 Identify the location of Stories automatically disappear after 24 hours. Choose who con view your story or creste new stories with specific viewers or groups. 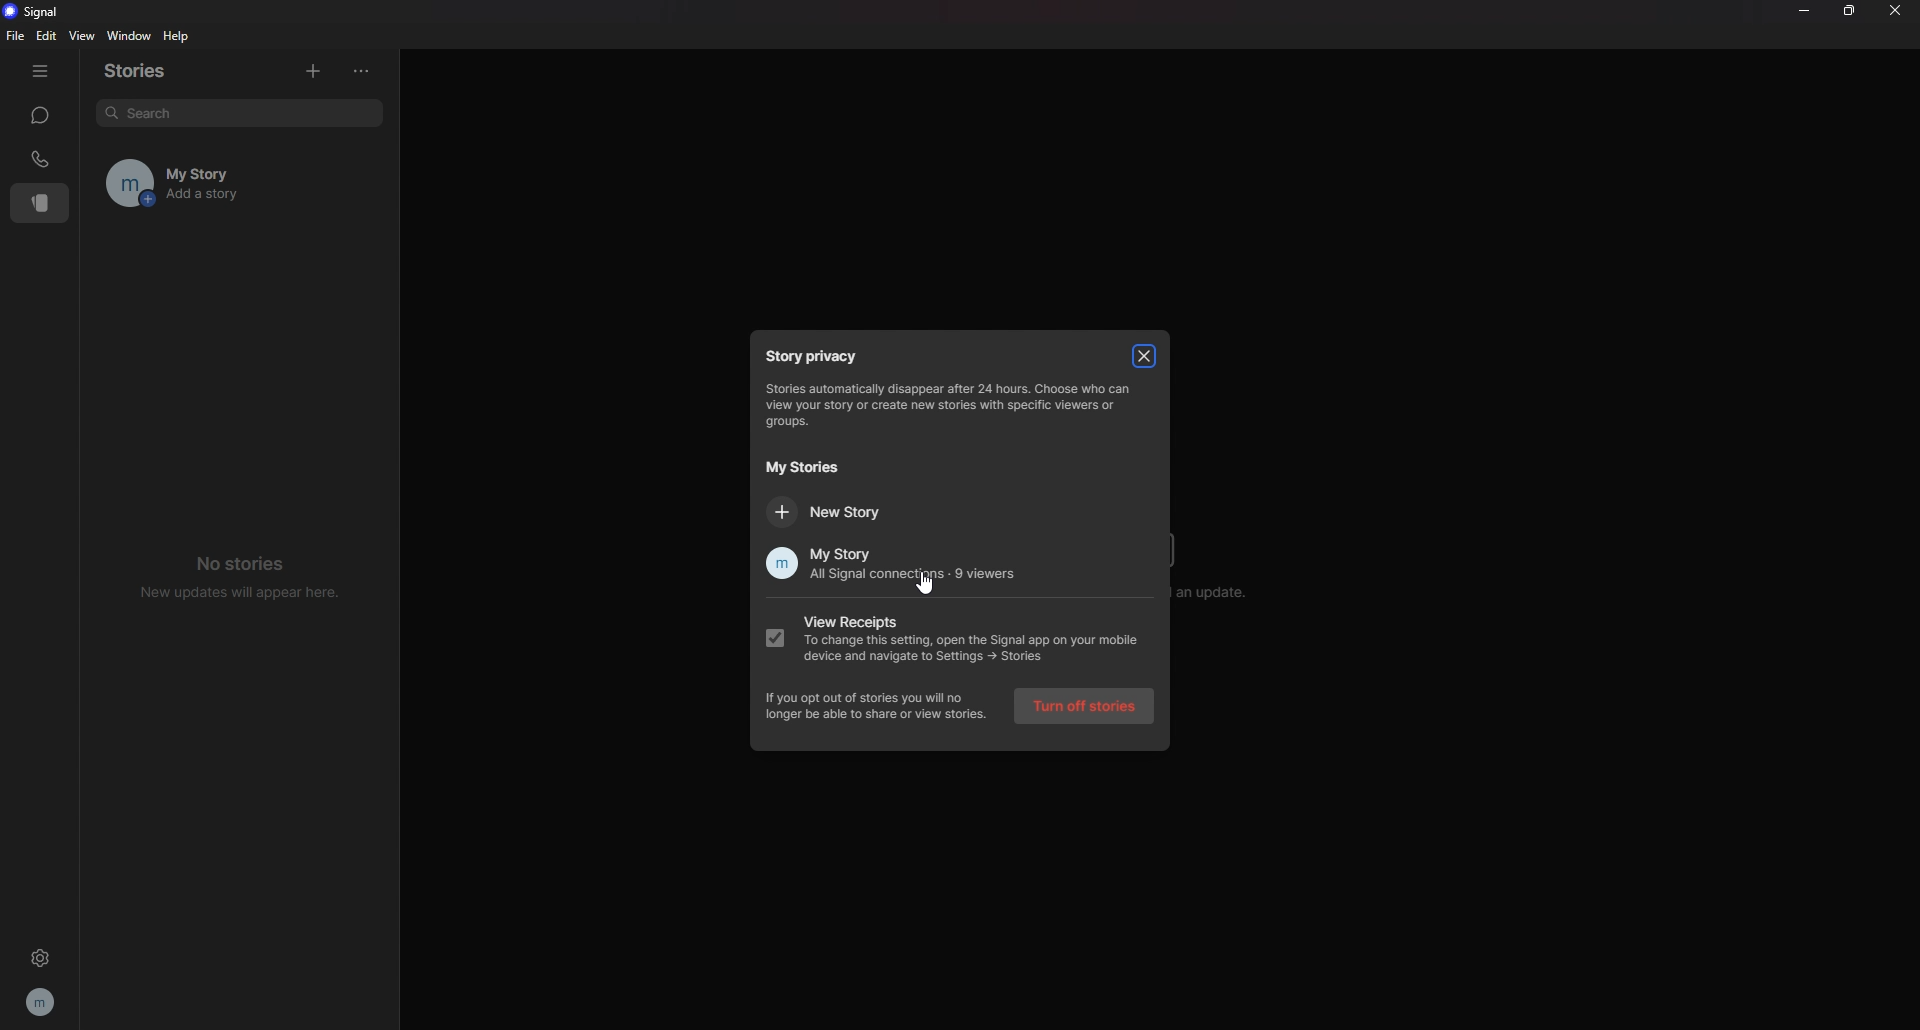
(949, 407).